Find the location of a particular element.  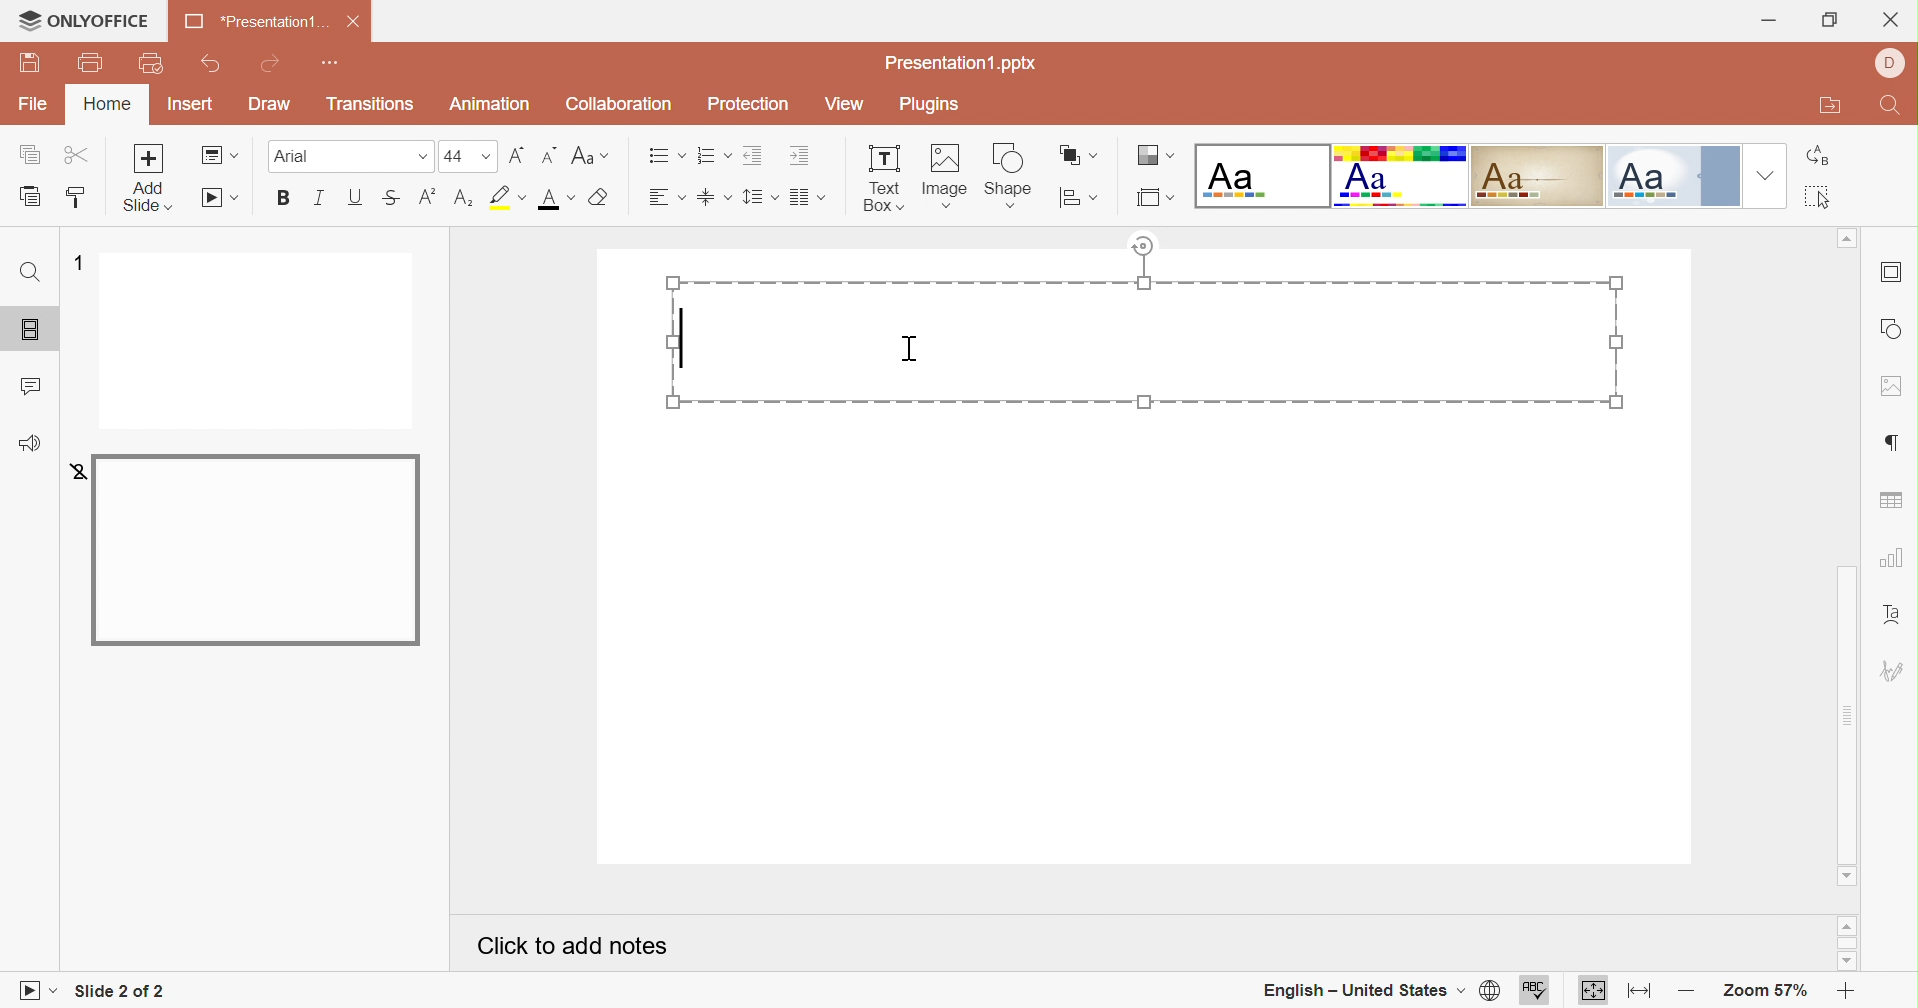

Slide 1 preview is located at coordinates (255, 340).